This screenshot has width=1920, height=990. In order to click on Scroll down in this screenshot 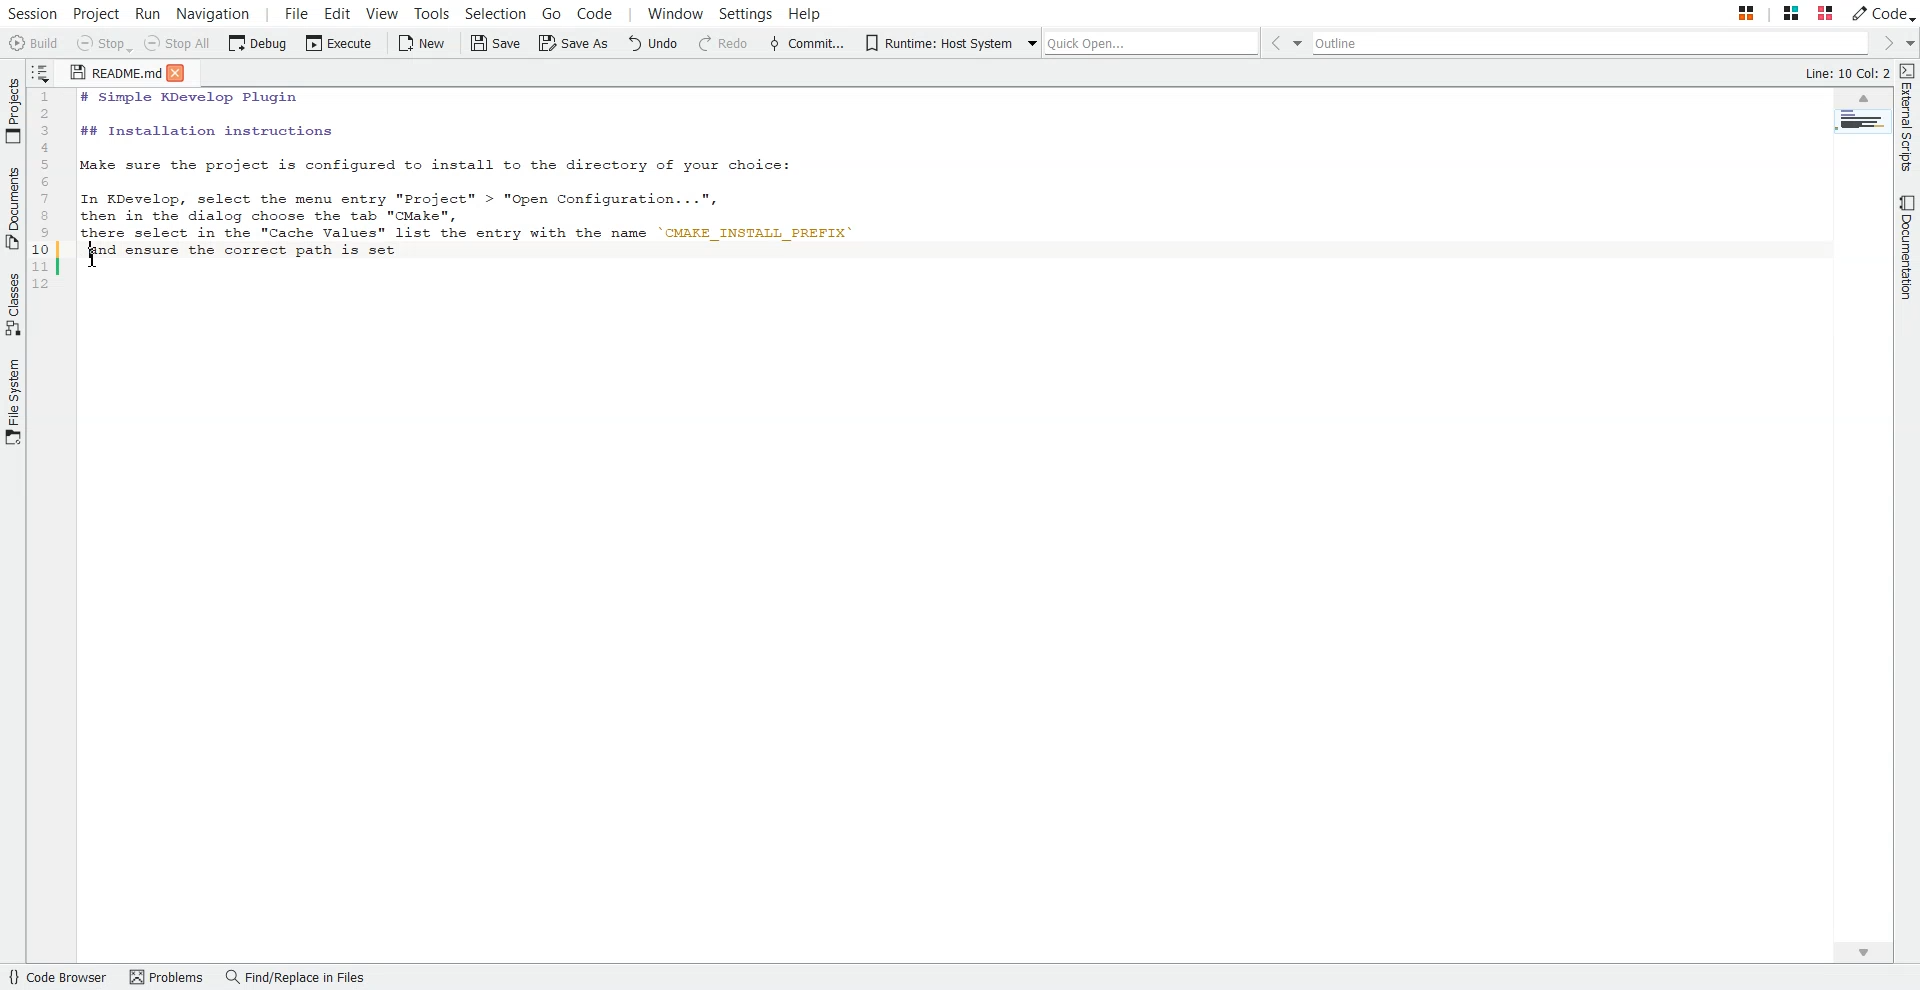, I will do `click(1861, 952)`.